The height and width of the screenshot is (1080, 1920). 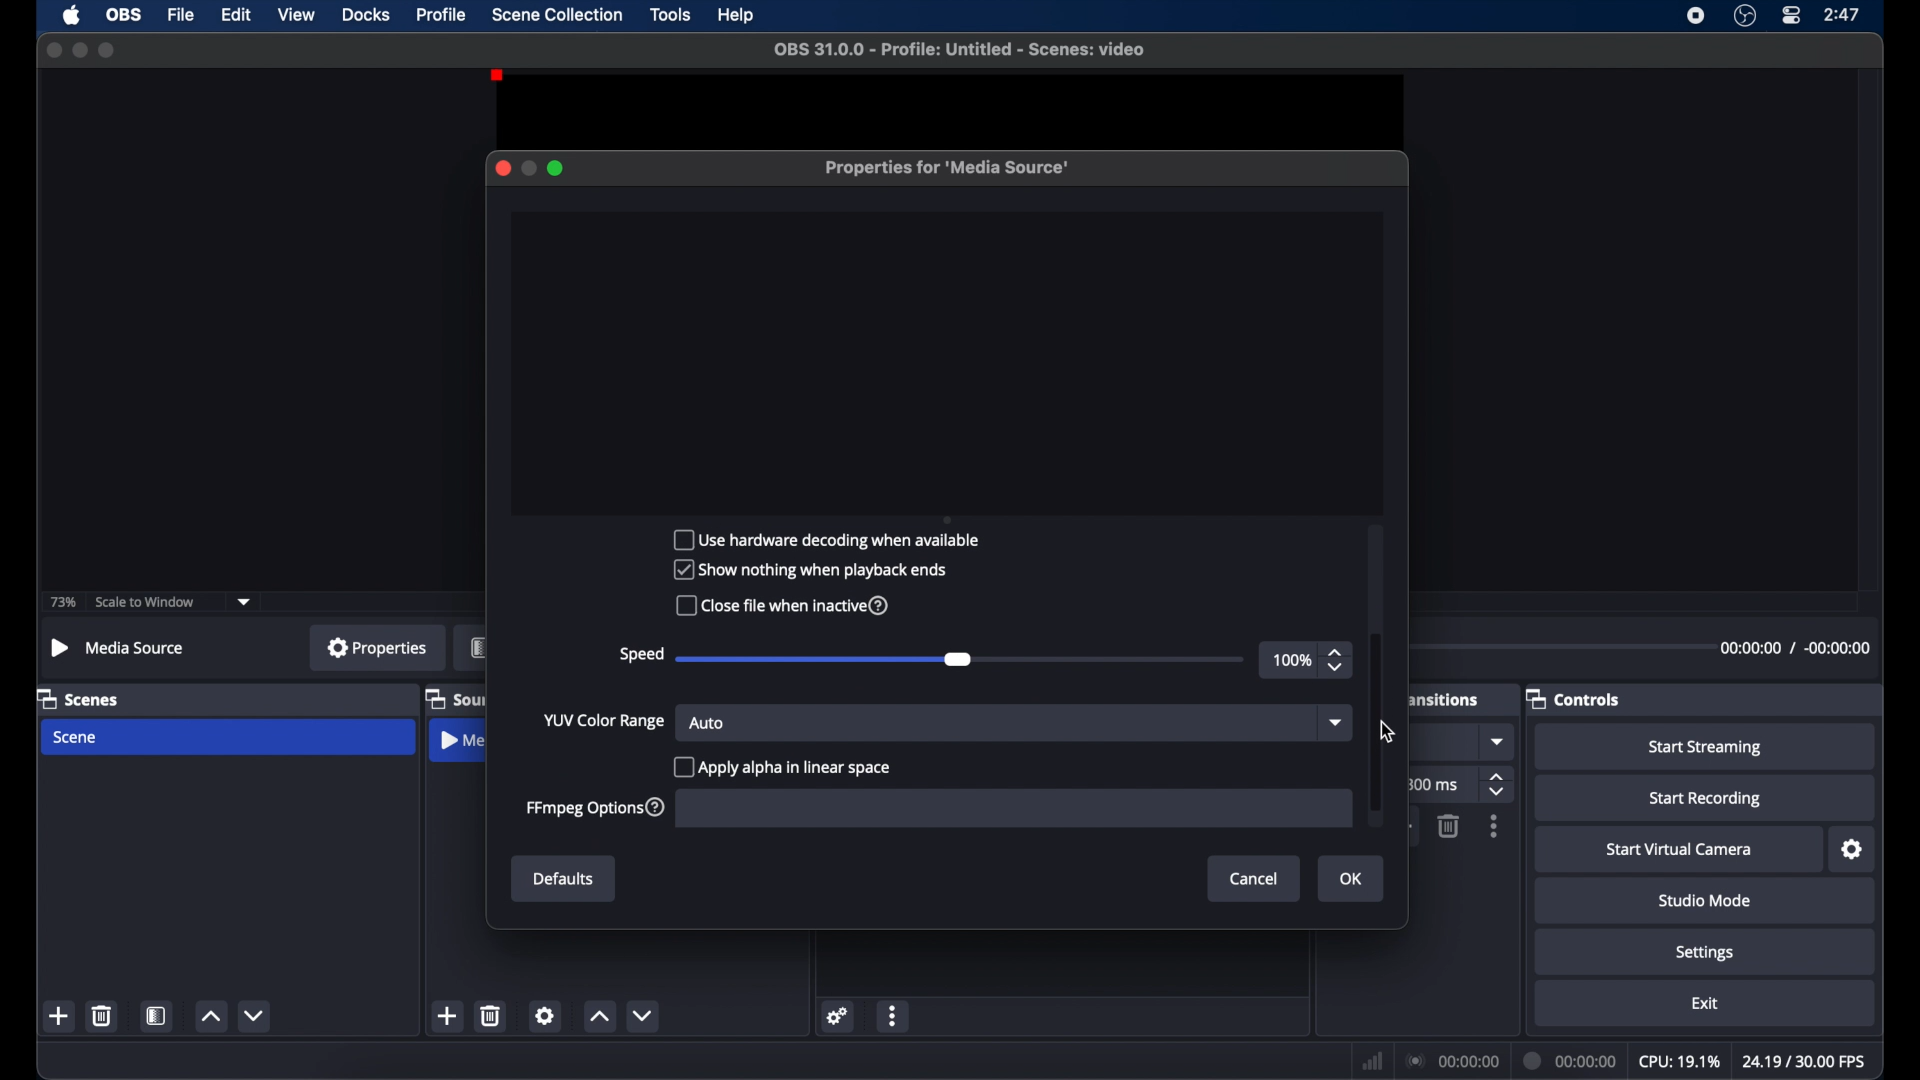 What do you see at coordinates (157, 1016) in the screenshot?
I see `scene filters` at bounding box center [157, 1016].